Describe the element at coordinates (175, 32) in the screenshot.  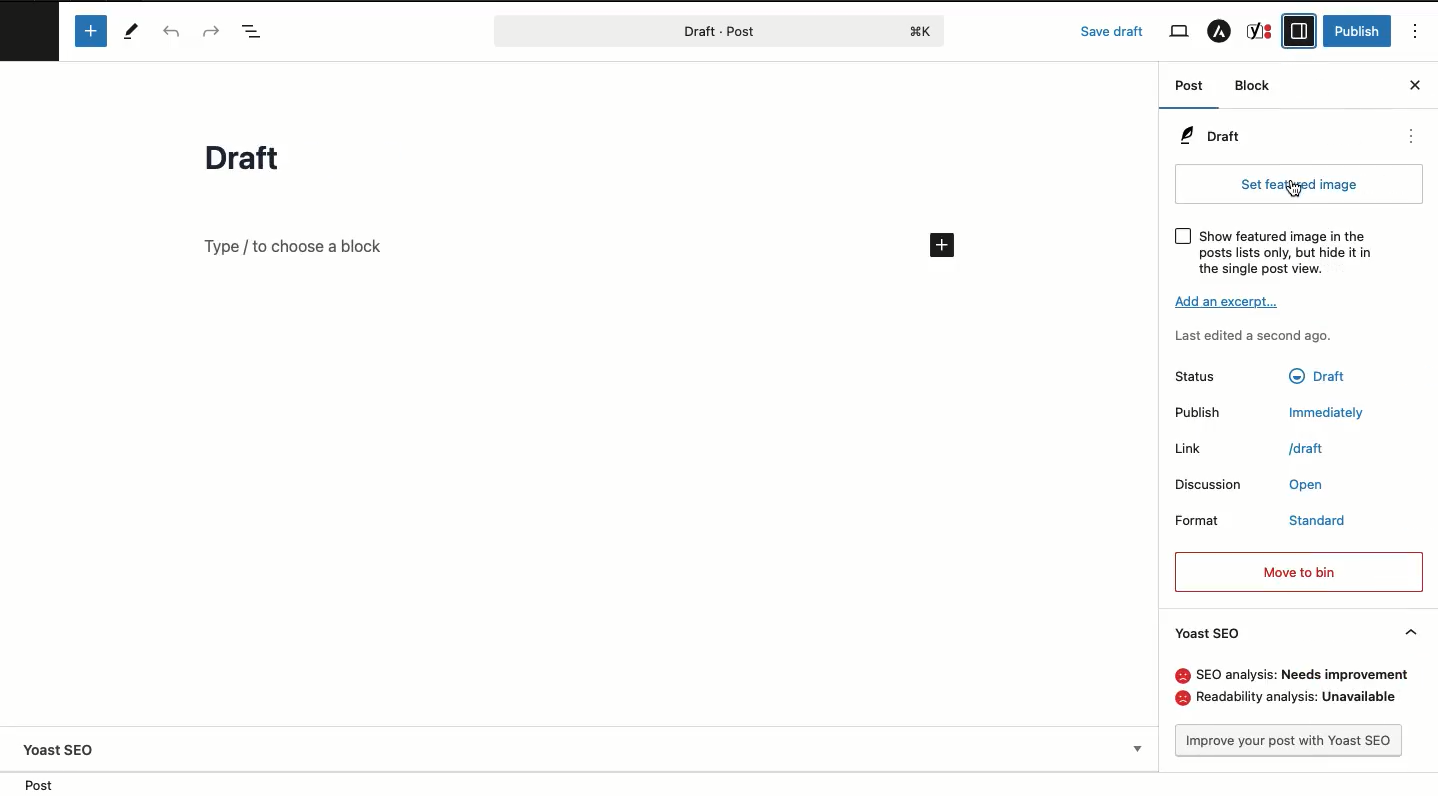
I see `Undo` at that location.